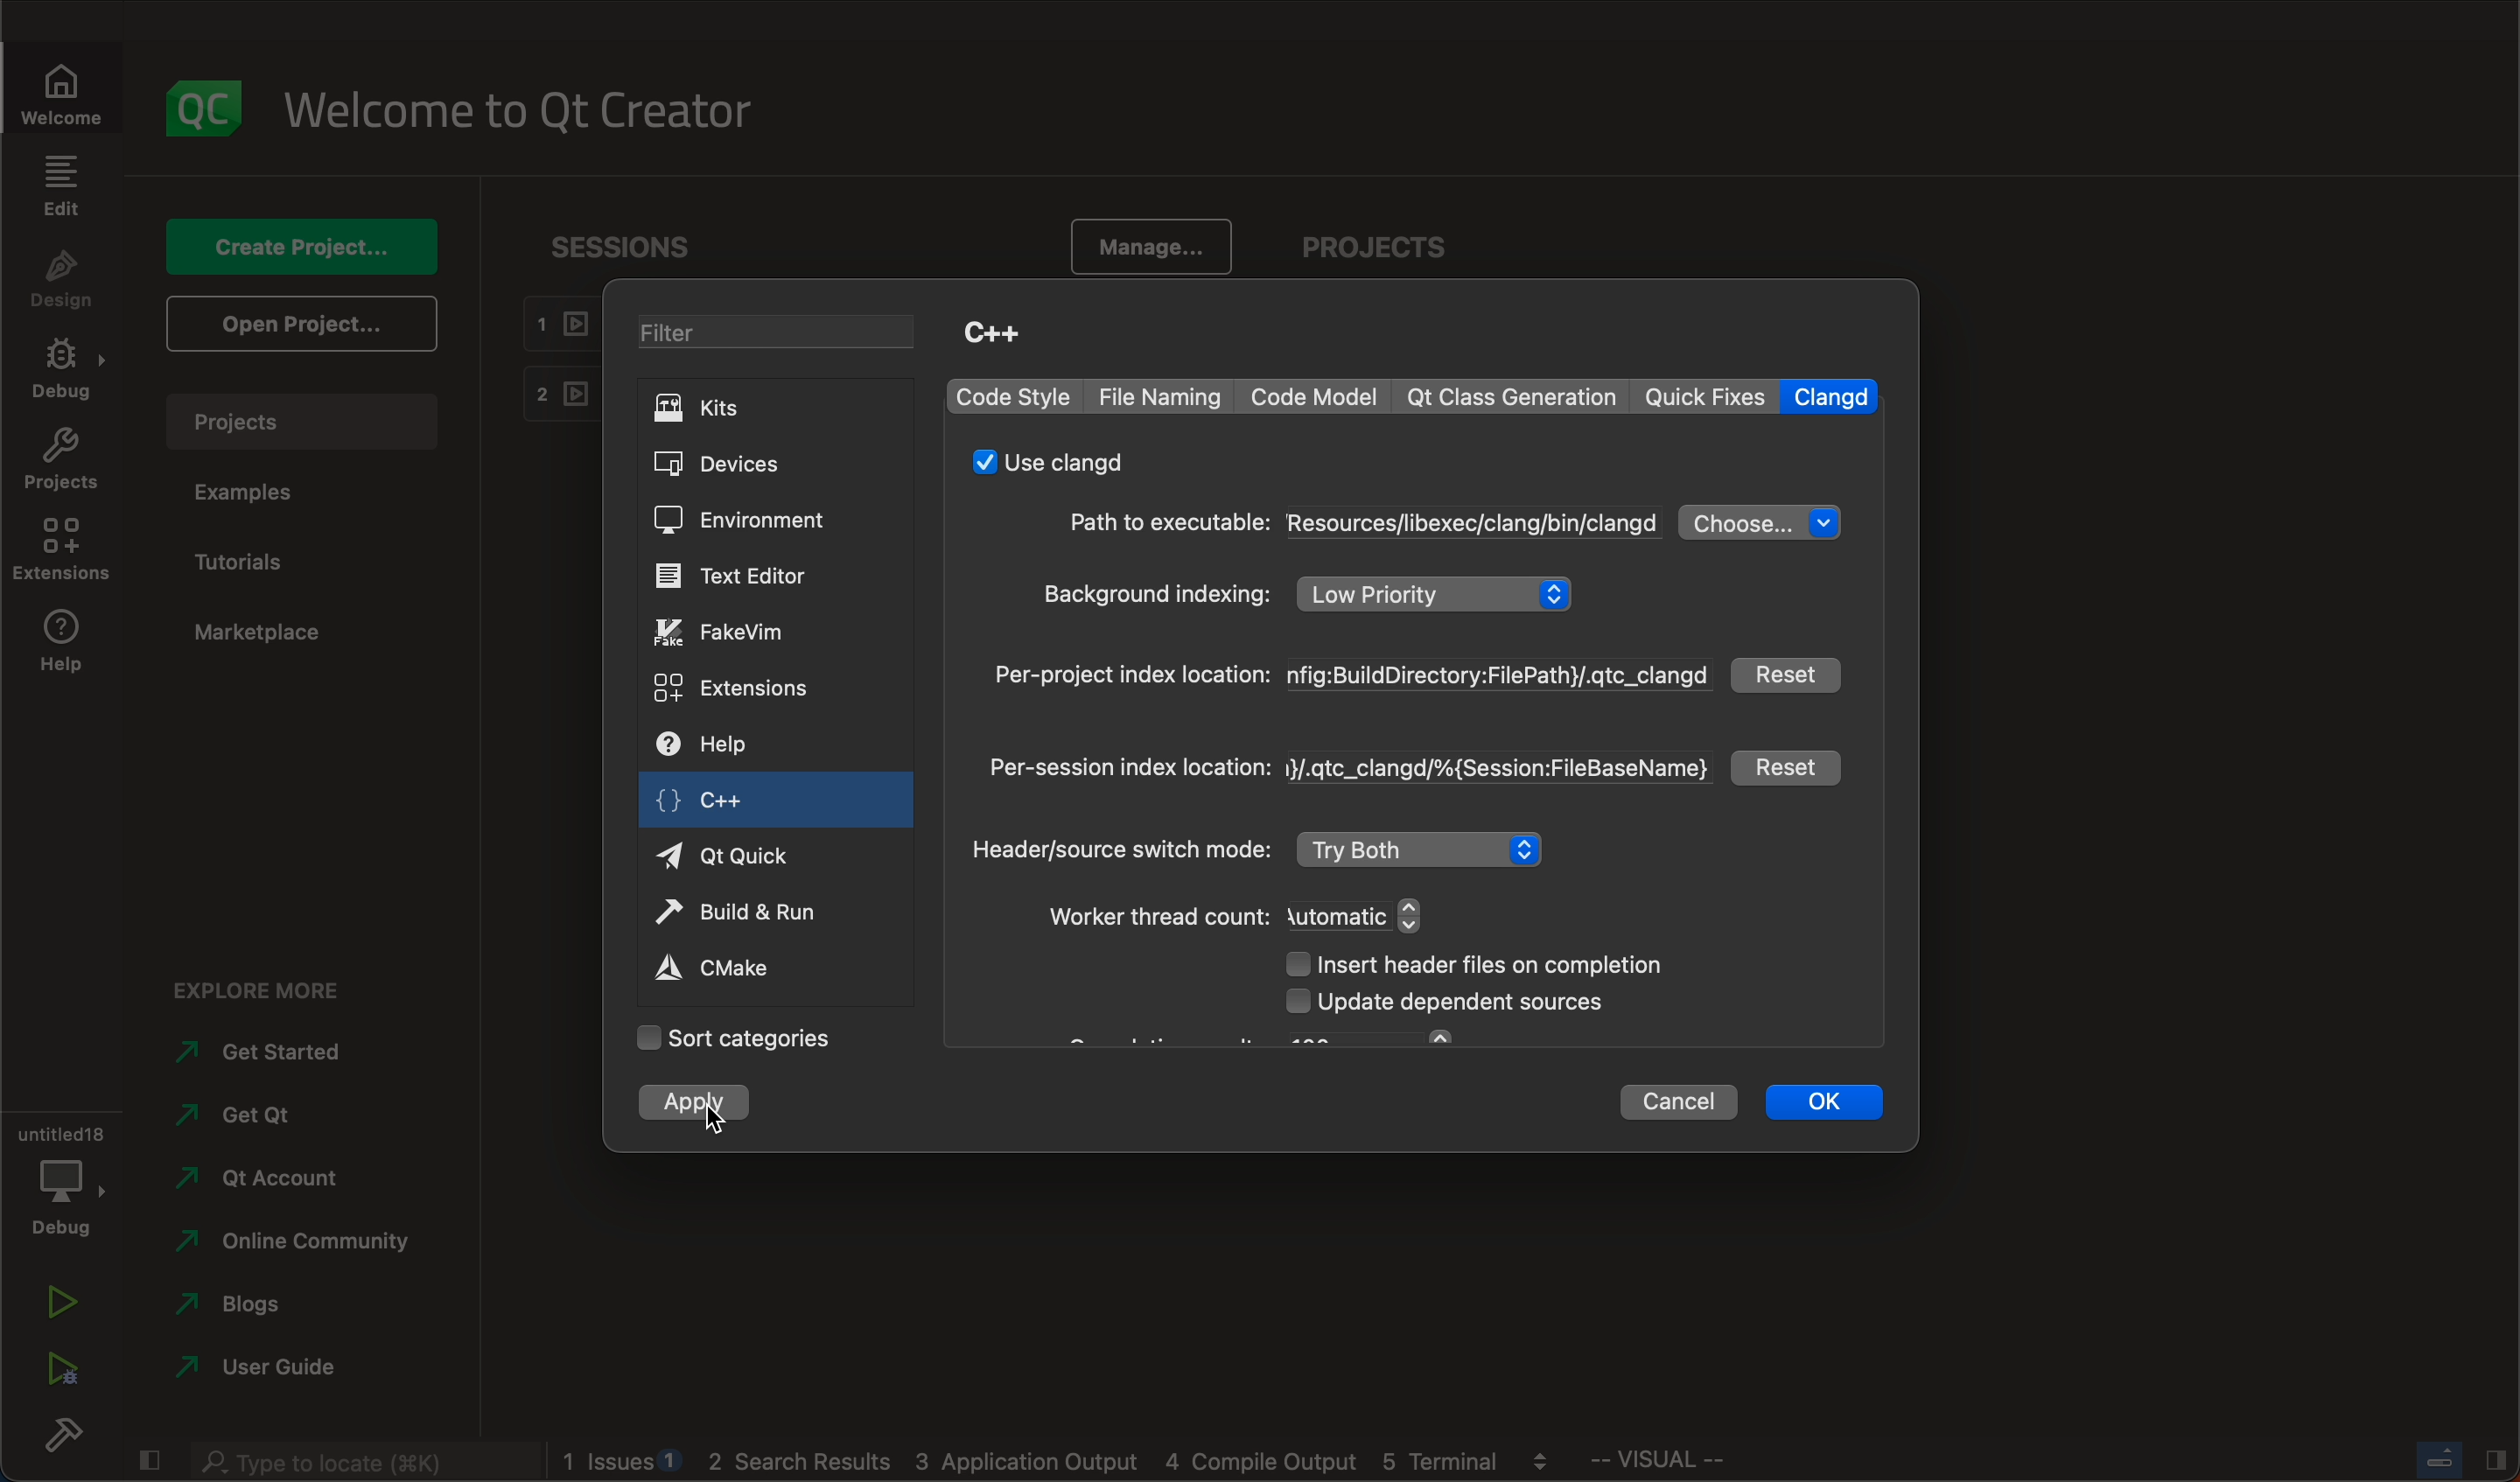 The image size is (2520, 1482). What do you see at coordinates (270, 1177) in the screenshot?
I see `account` at bounding box center [270, 1177].